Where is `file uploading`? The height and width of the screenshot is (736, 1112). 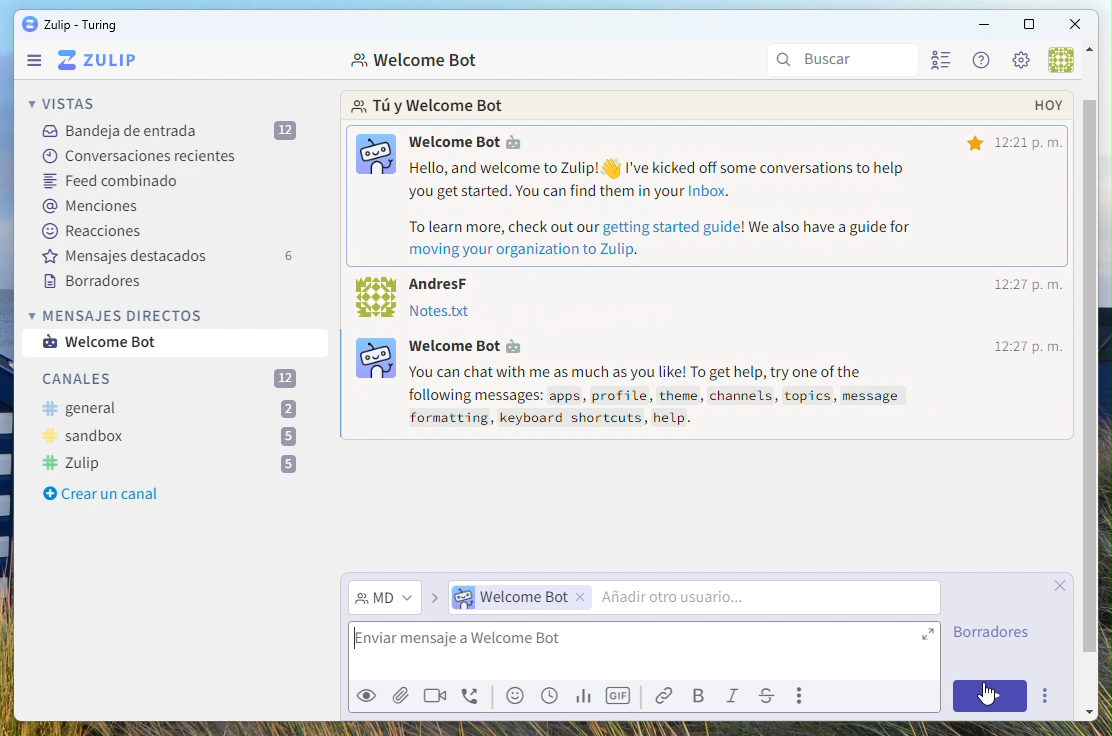
file uploading is located at coordinates (704, 643).